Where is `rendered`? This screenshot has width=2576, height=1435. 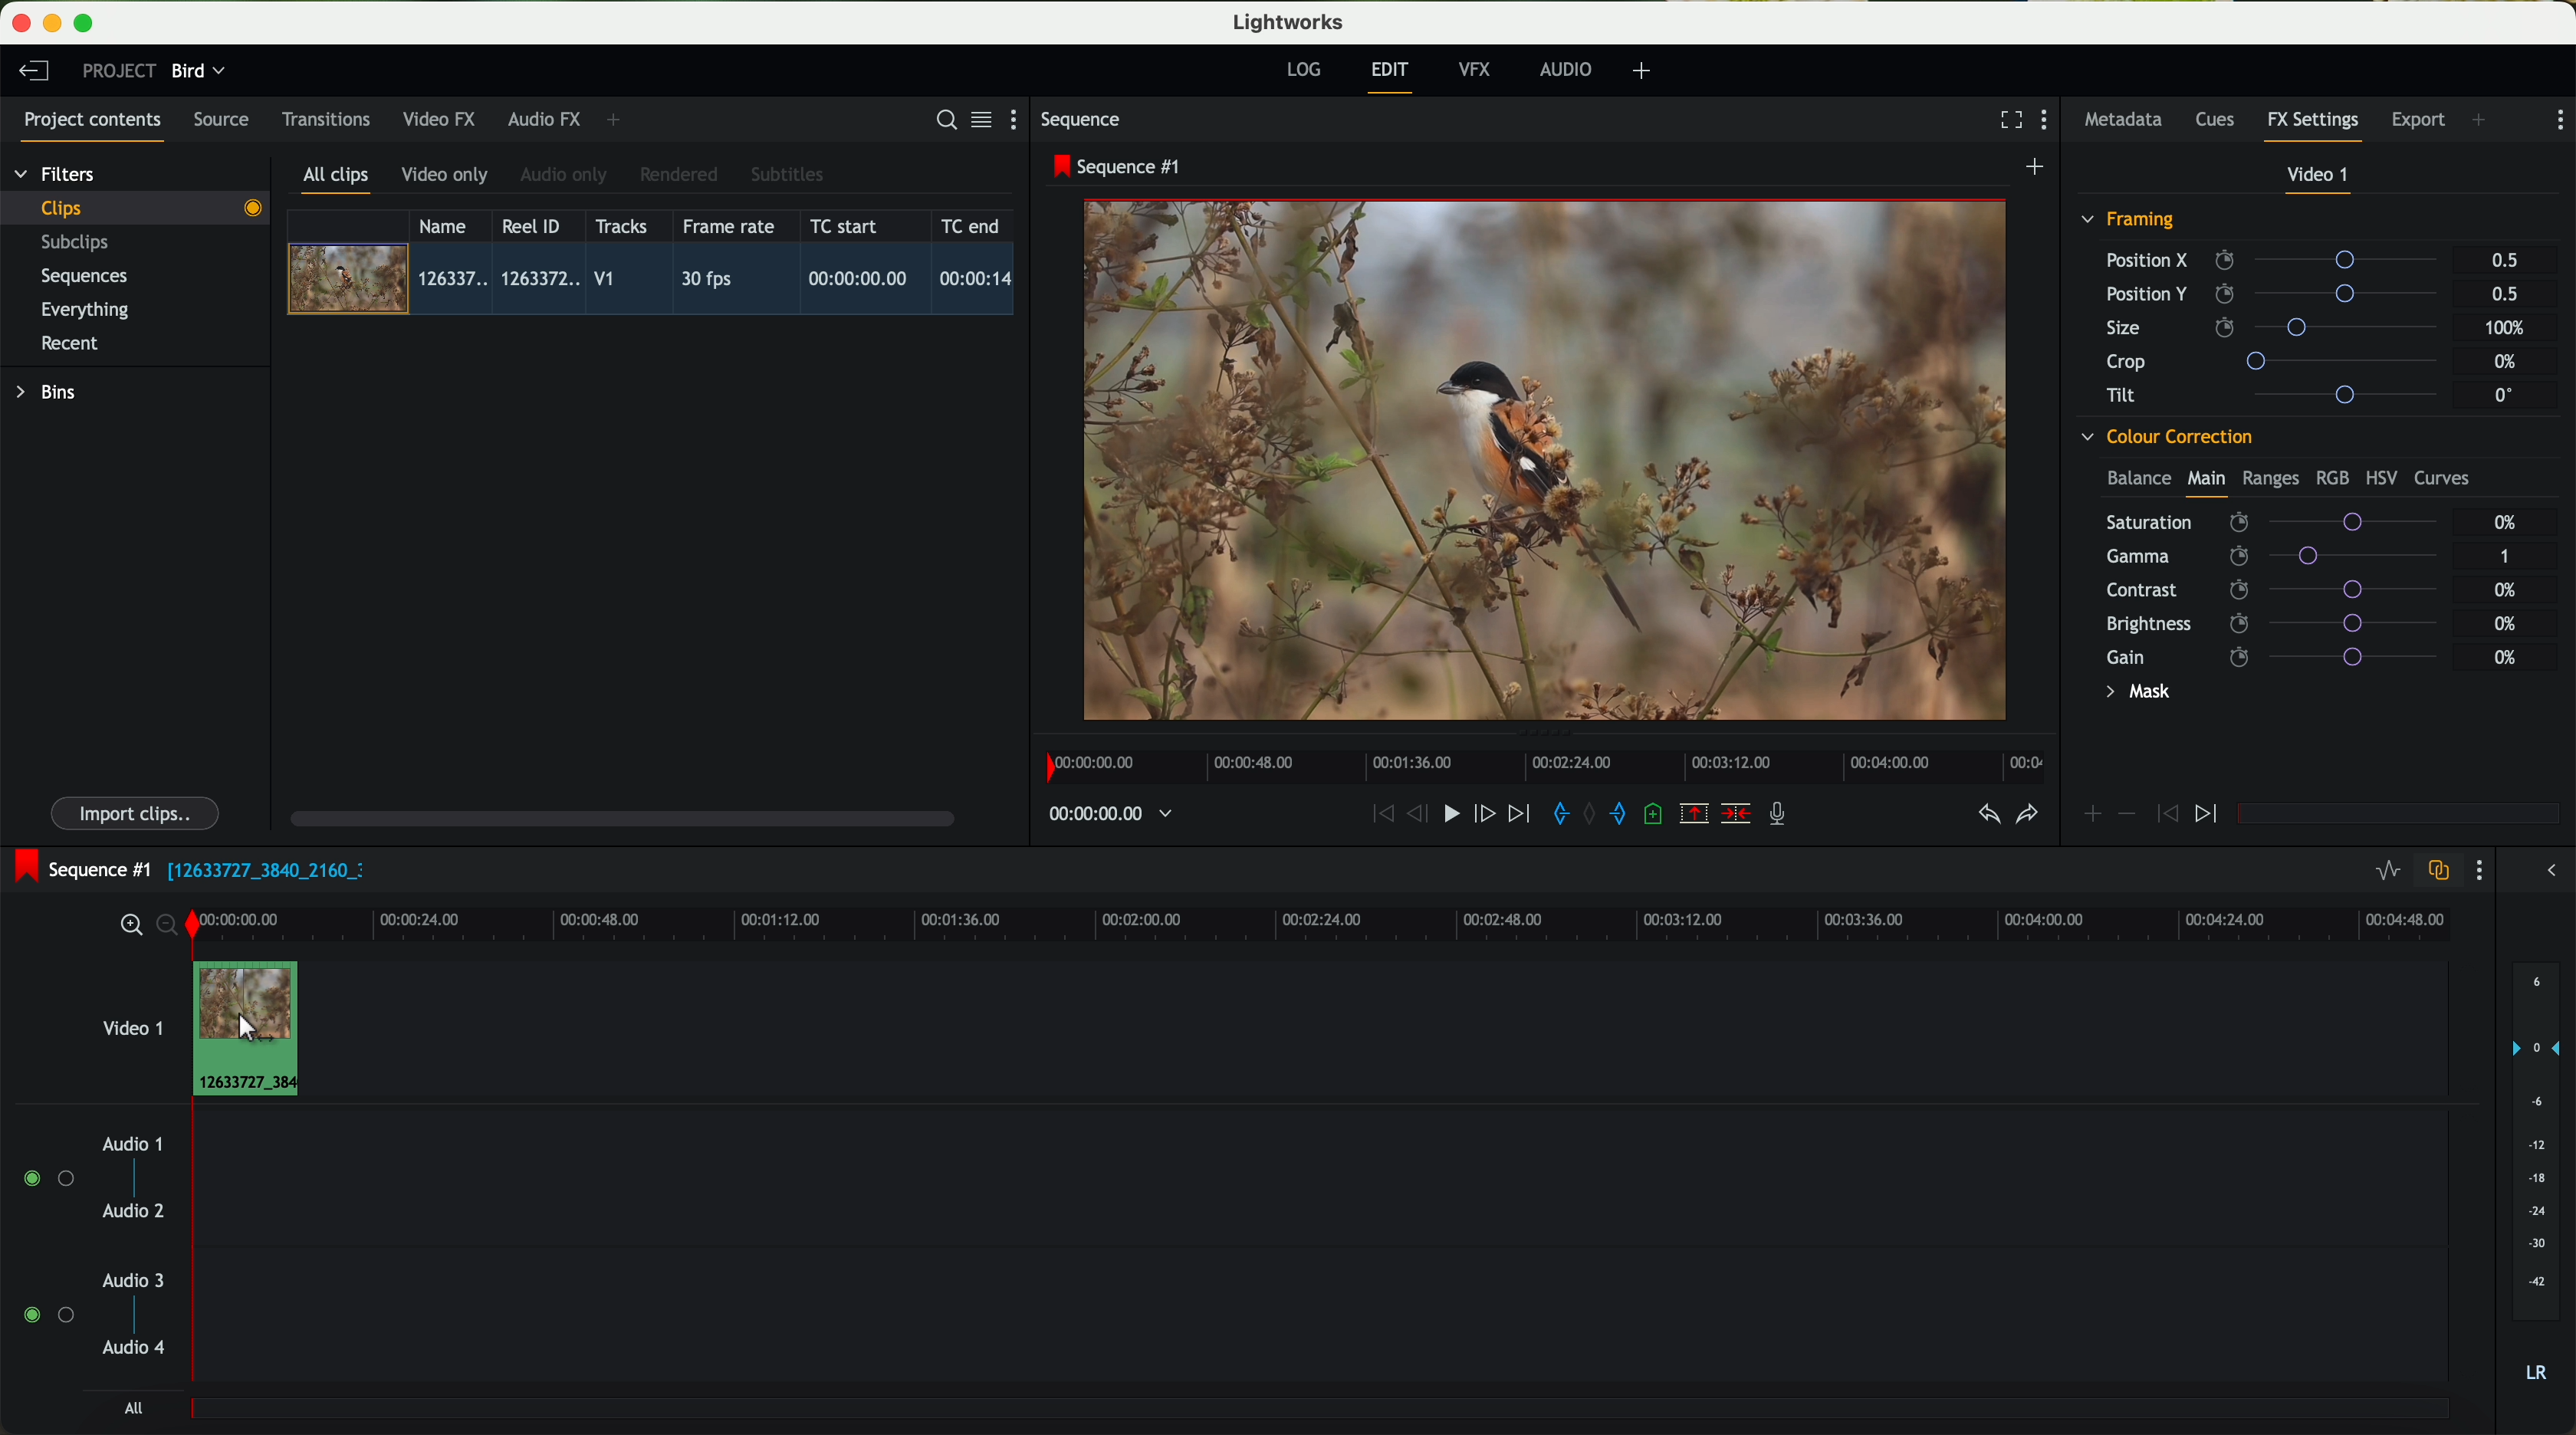
rendered is located at coordinates (680, 176).